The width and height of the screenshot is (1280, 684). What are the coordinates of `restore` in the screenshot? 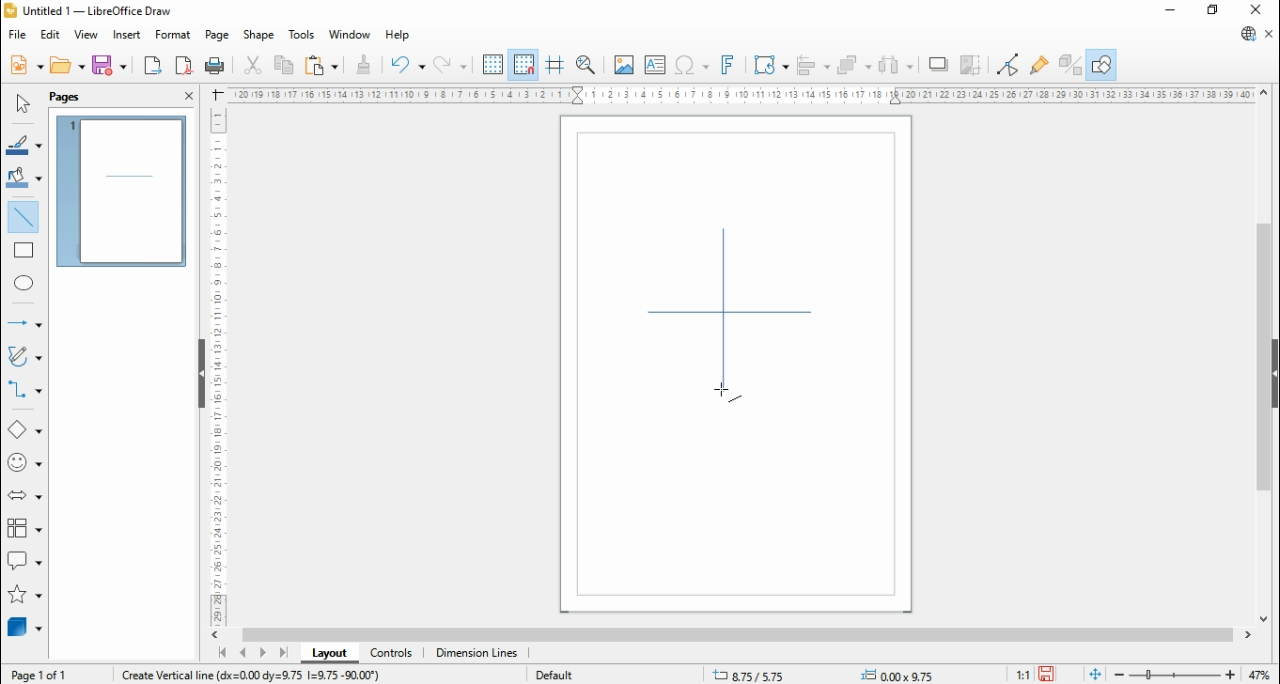 It's located at (1214, 11).